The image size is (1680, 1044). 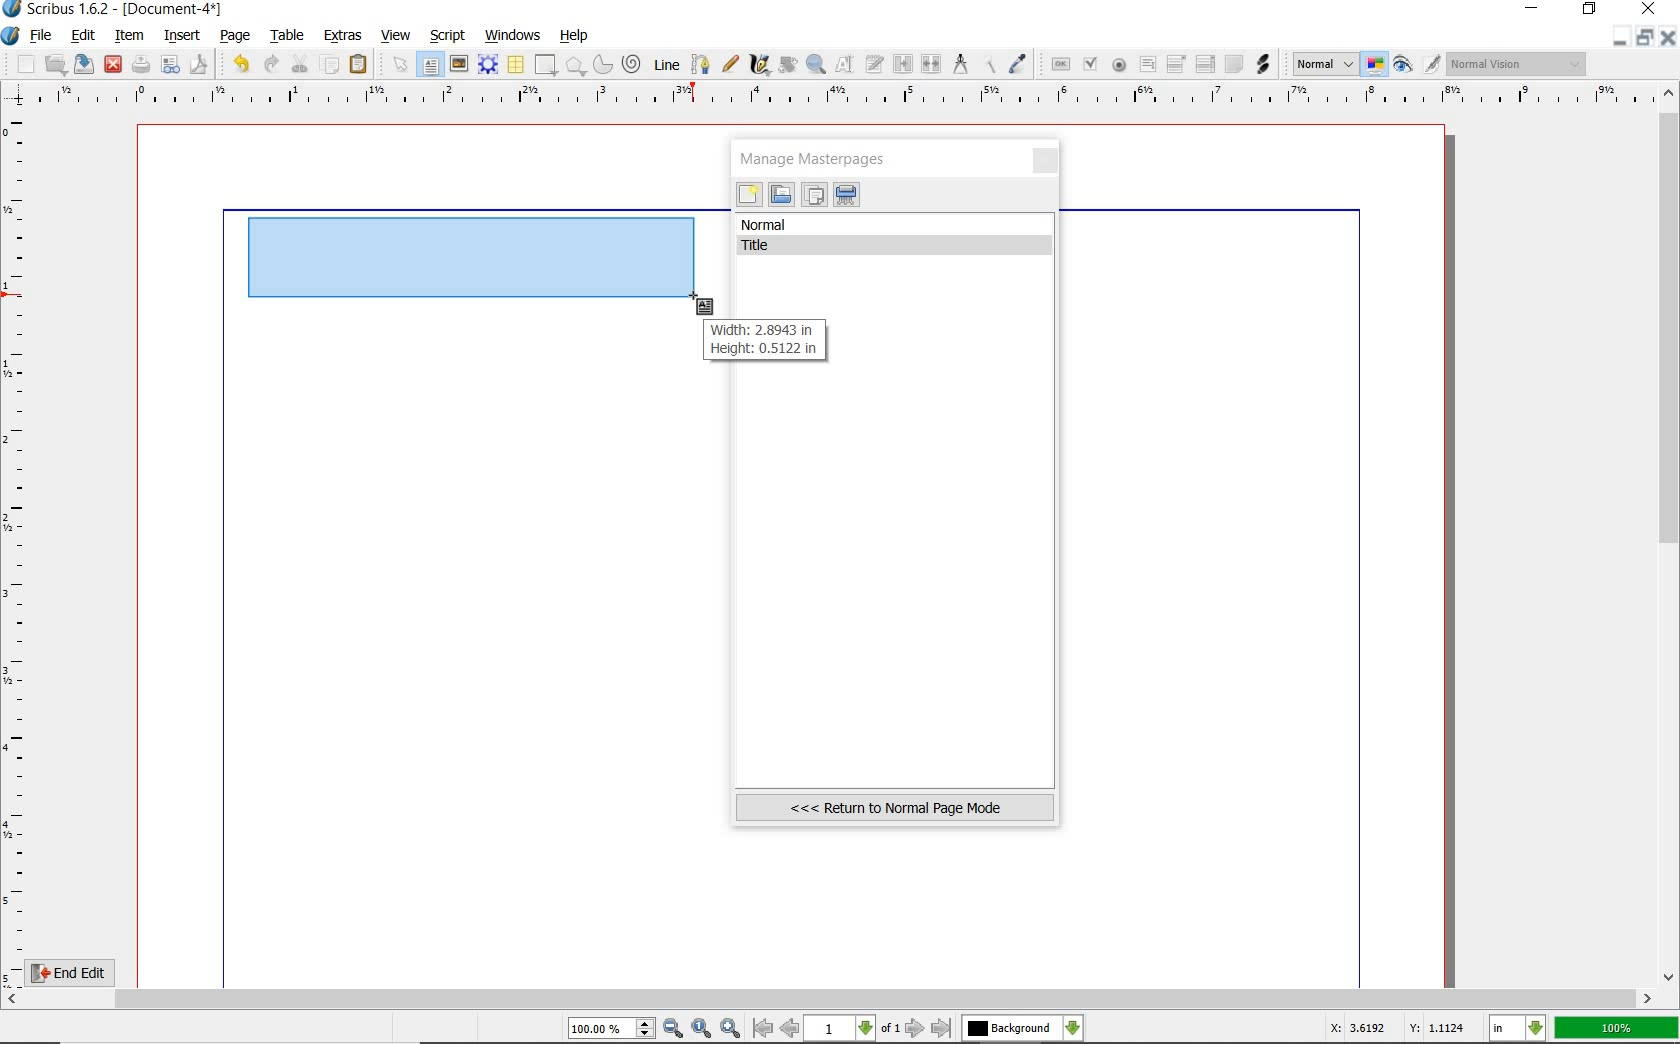 What do you see at coordinates (961, 65) in the screenshot?
I see `measurements` at bounding box center [961, 65].